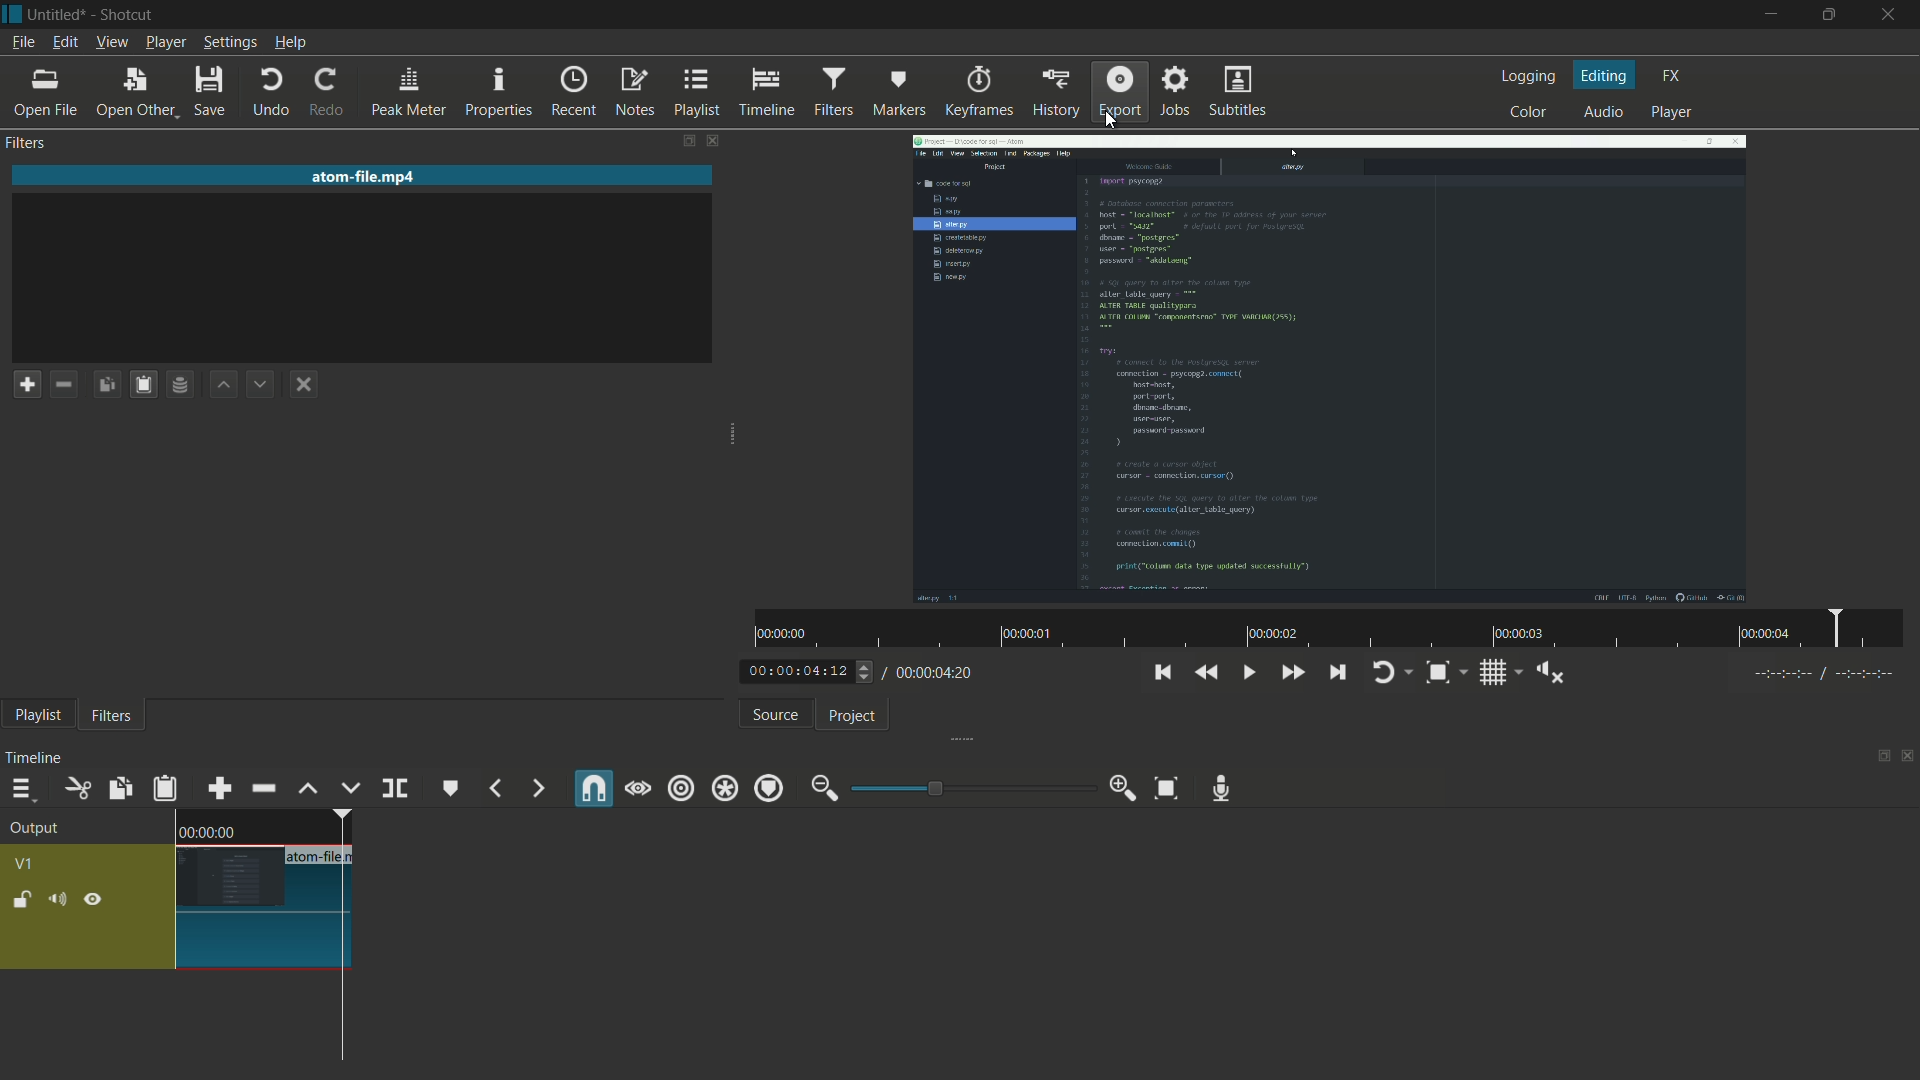 The width and height of the screenshot is (1920, 1080). What do you see at coordinates (493, 790) in the screenshot?
I see `previous marker` at bounding box center [493, 790].